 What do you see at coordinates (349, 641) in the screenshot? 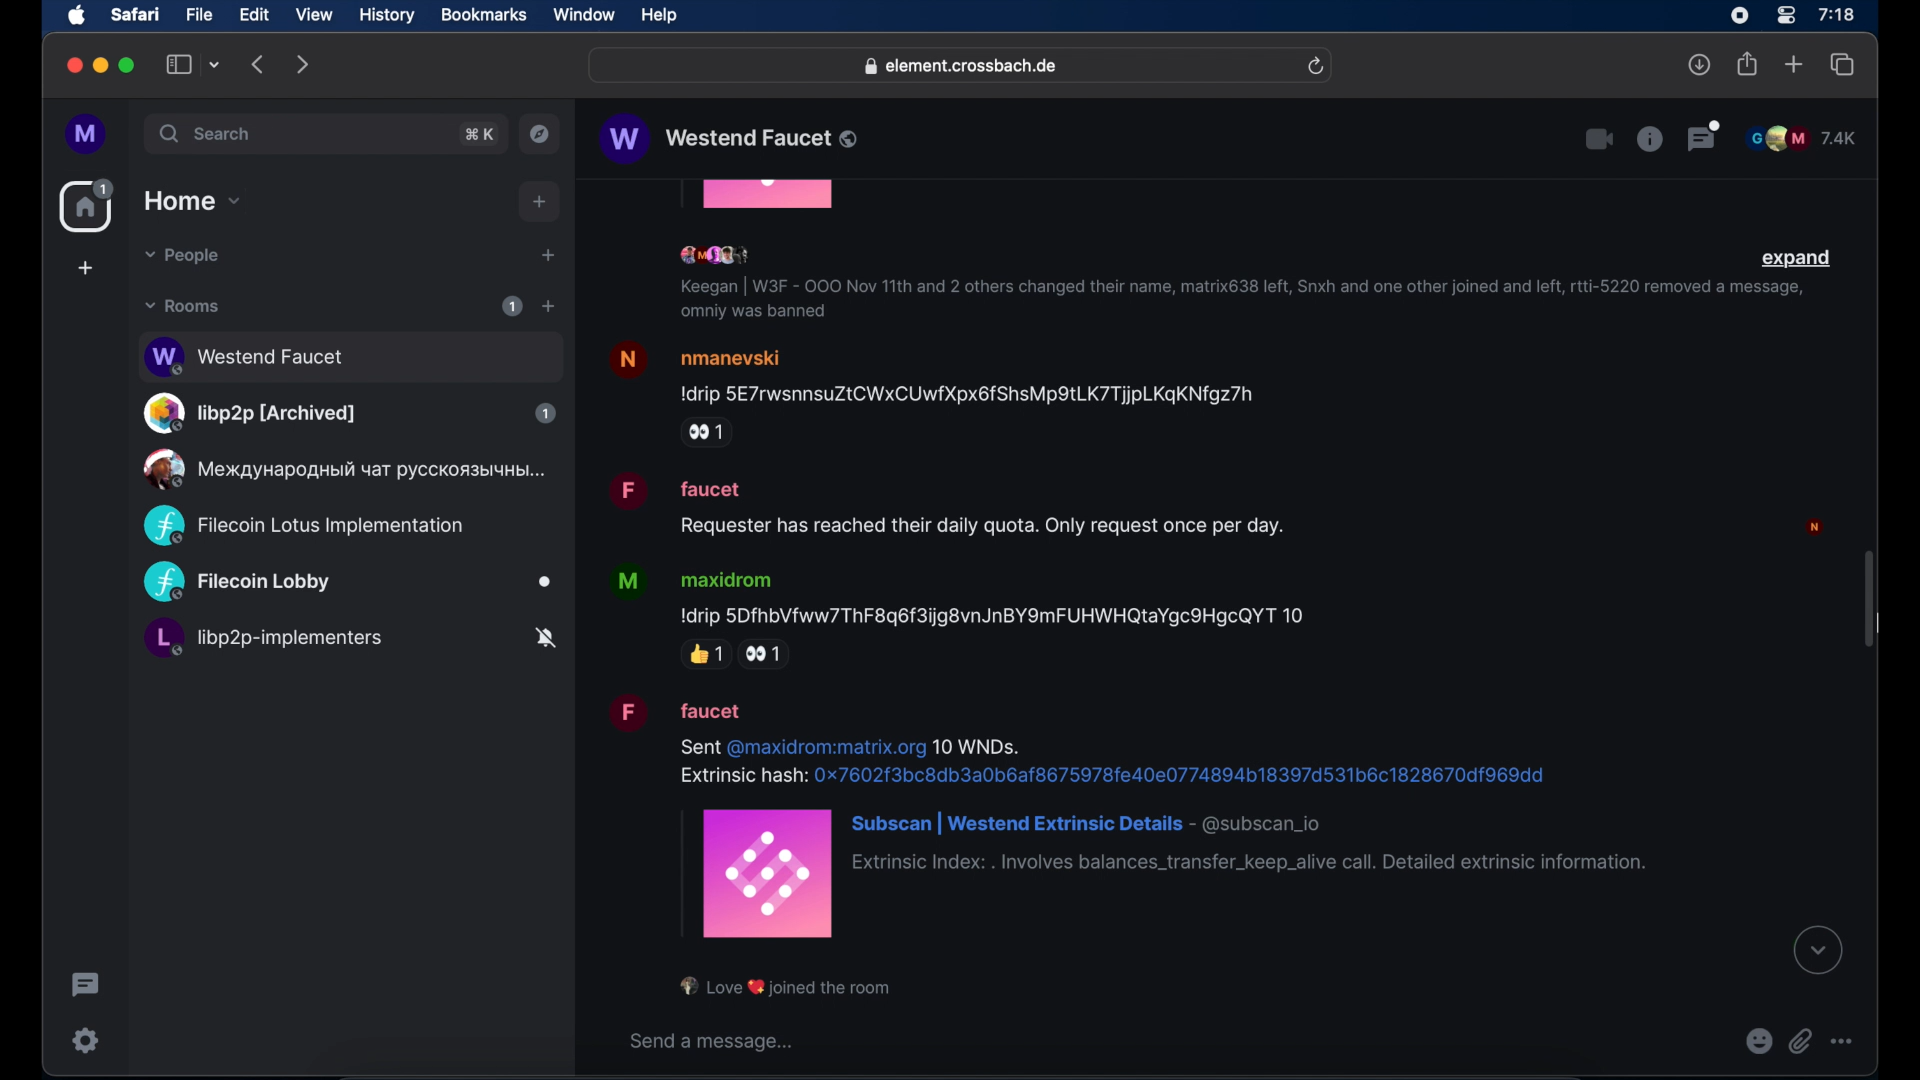
I see `public room` at bounding box center [349, 641].